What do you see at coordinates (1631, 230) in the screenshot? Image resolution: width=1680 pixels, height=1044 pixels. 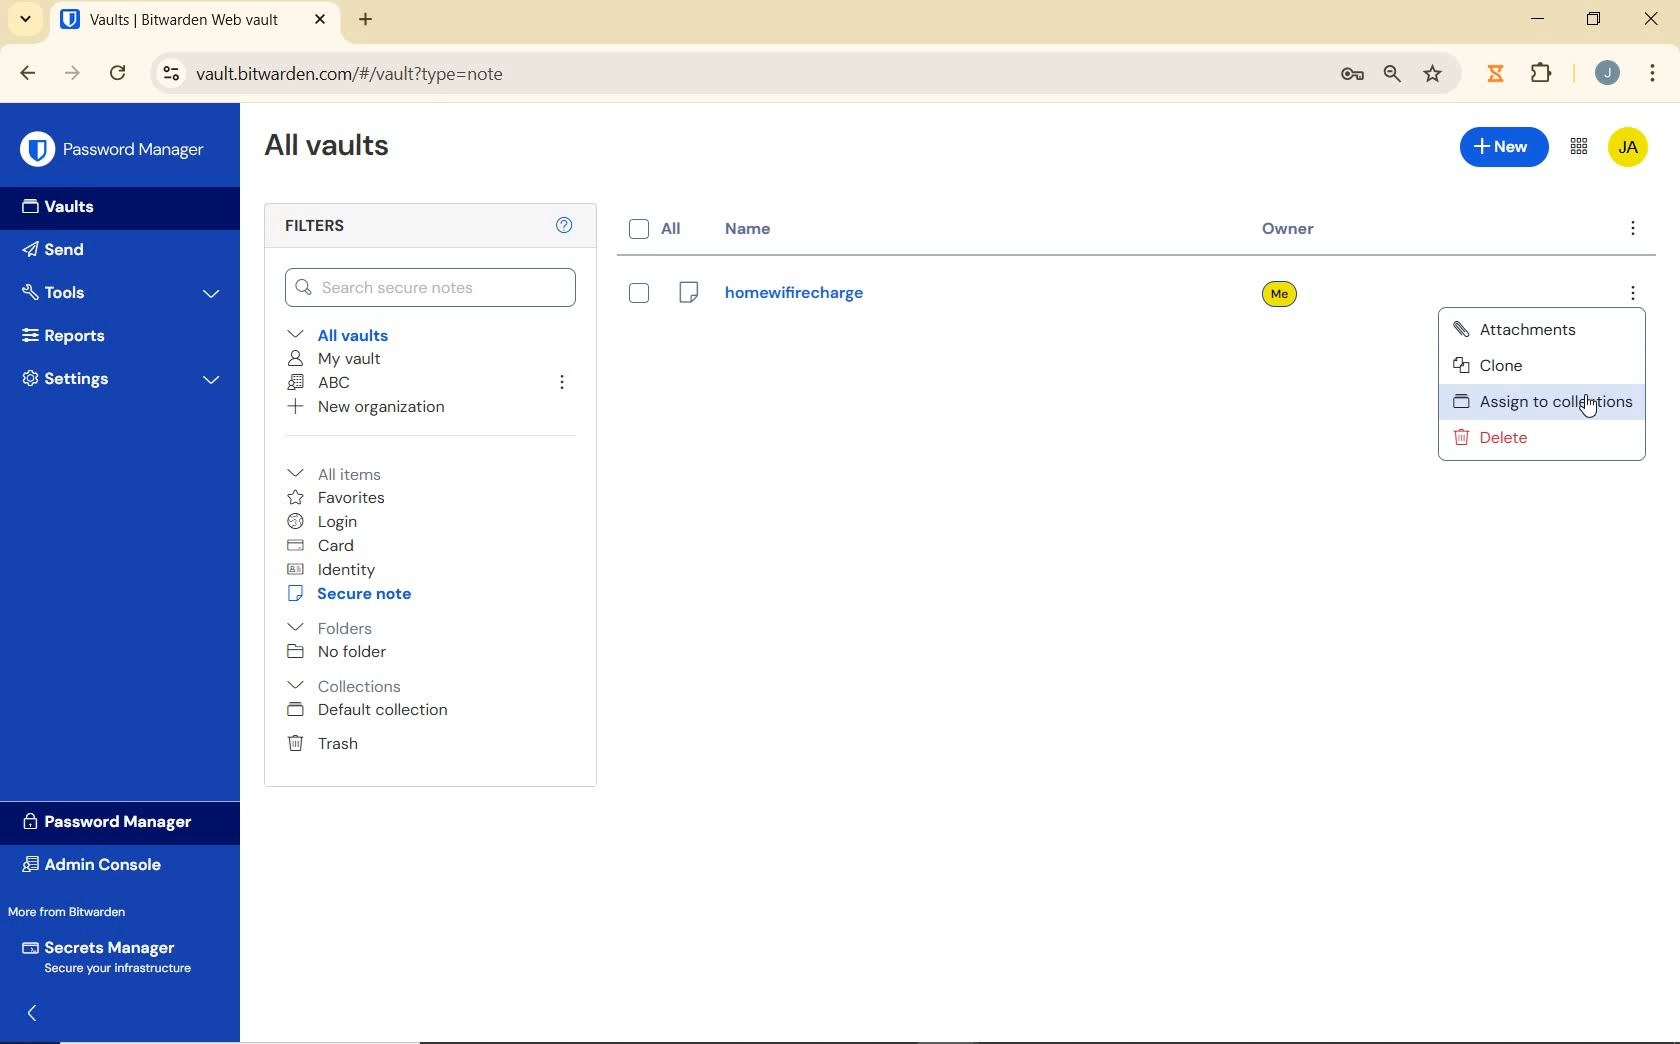 I see `more options` at bounding box center [1631, 230].